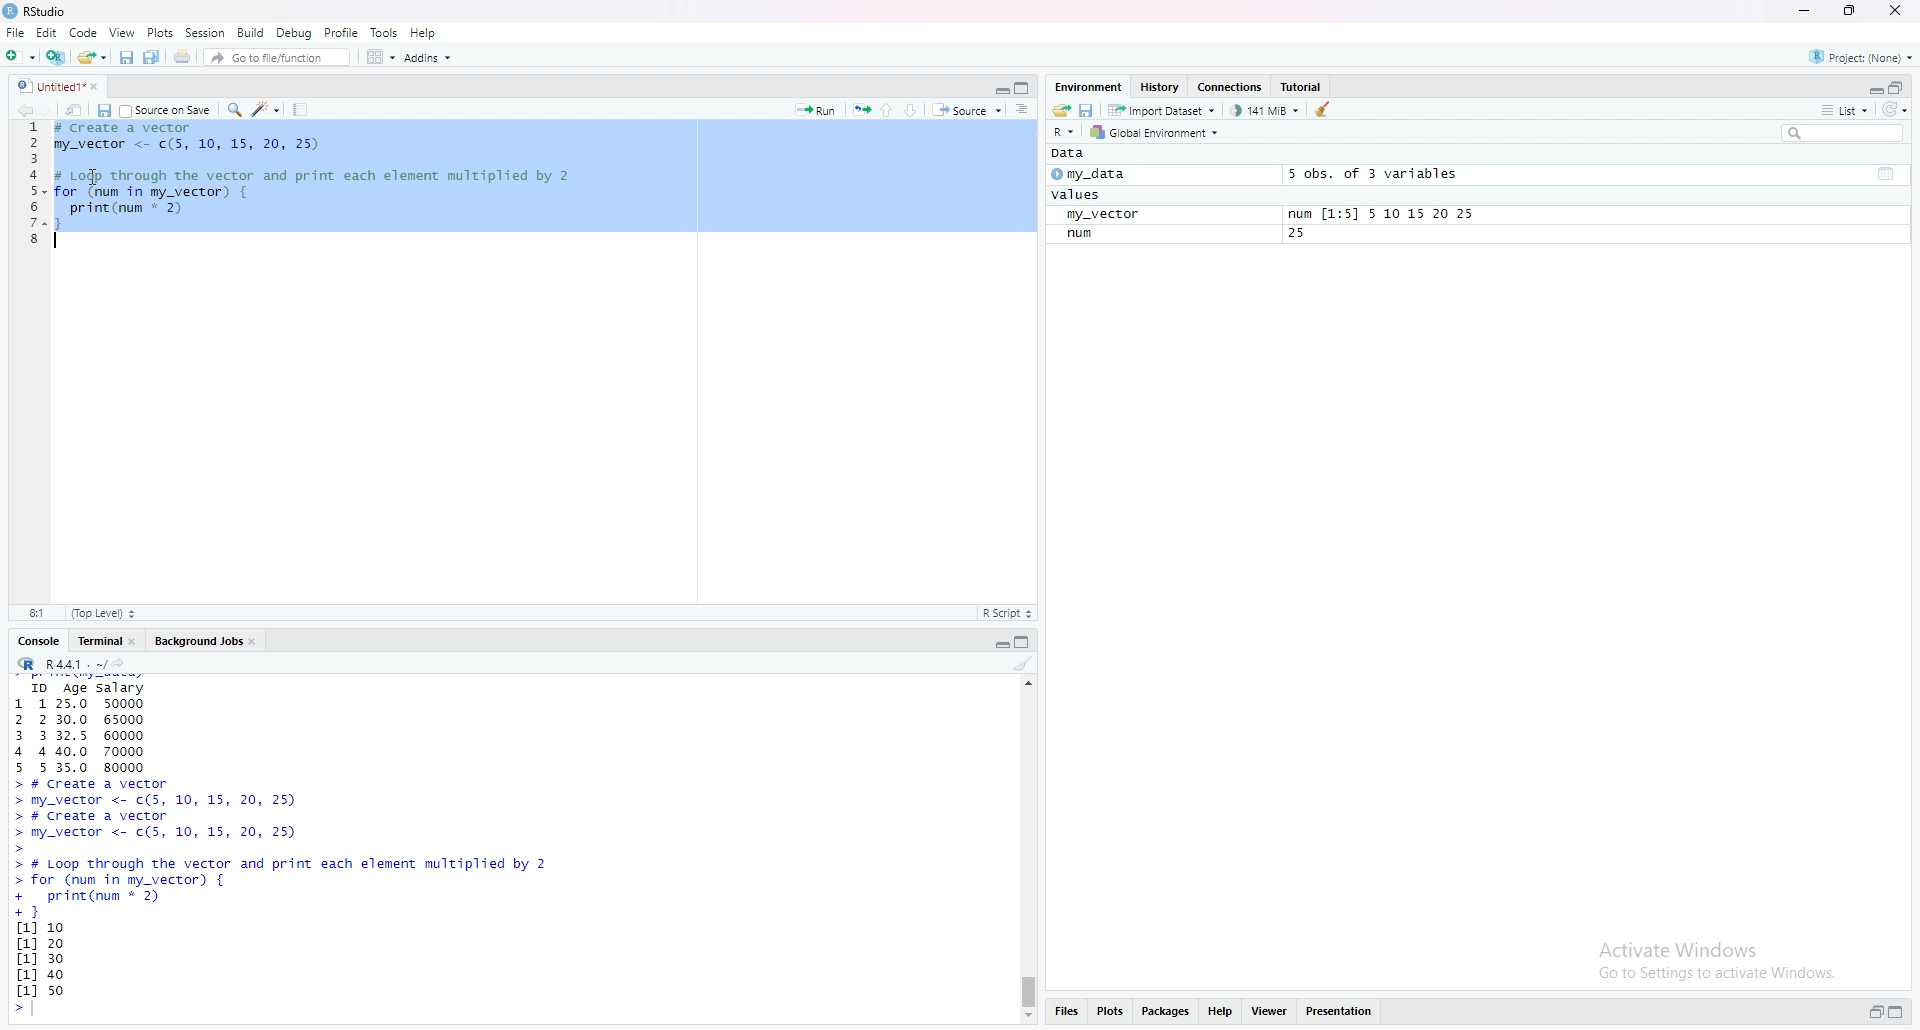  Describe the element at coordinates (32, 188) in the screenshot. I see `line numbers` at that location.